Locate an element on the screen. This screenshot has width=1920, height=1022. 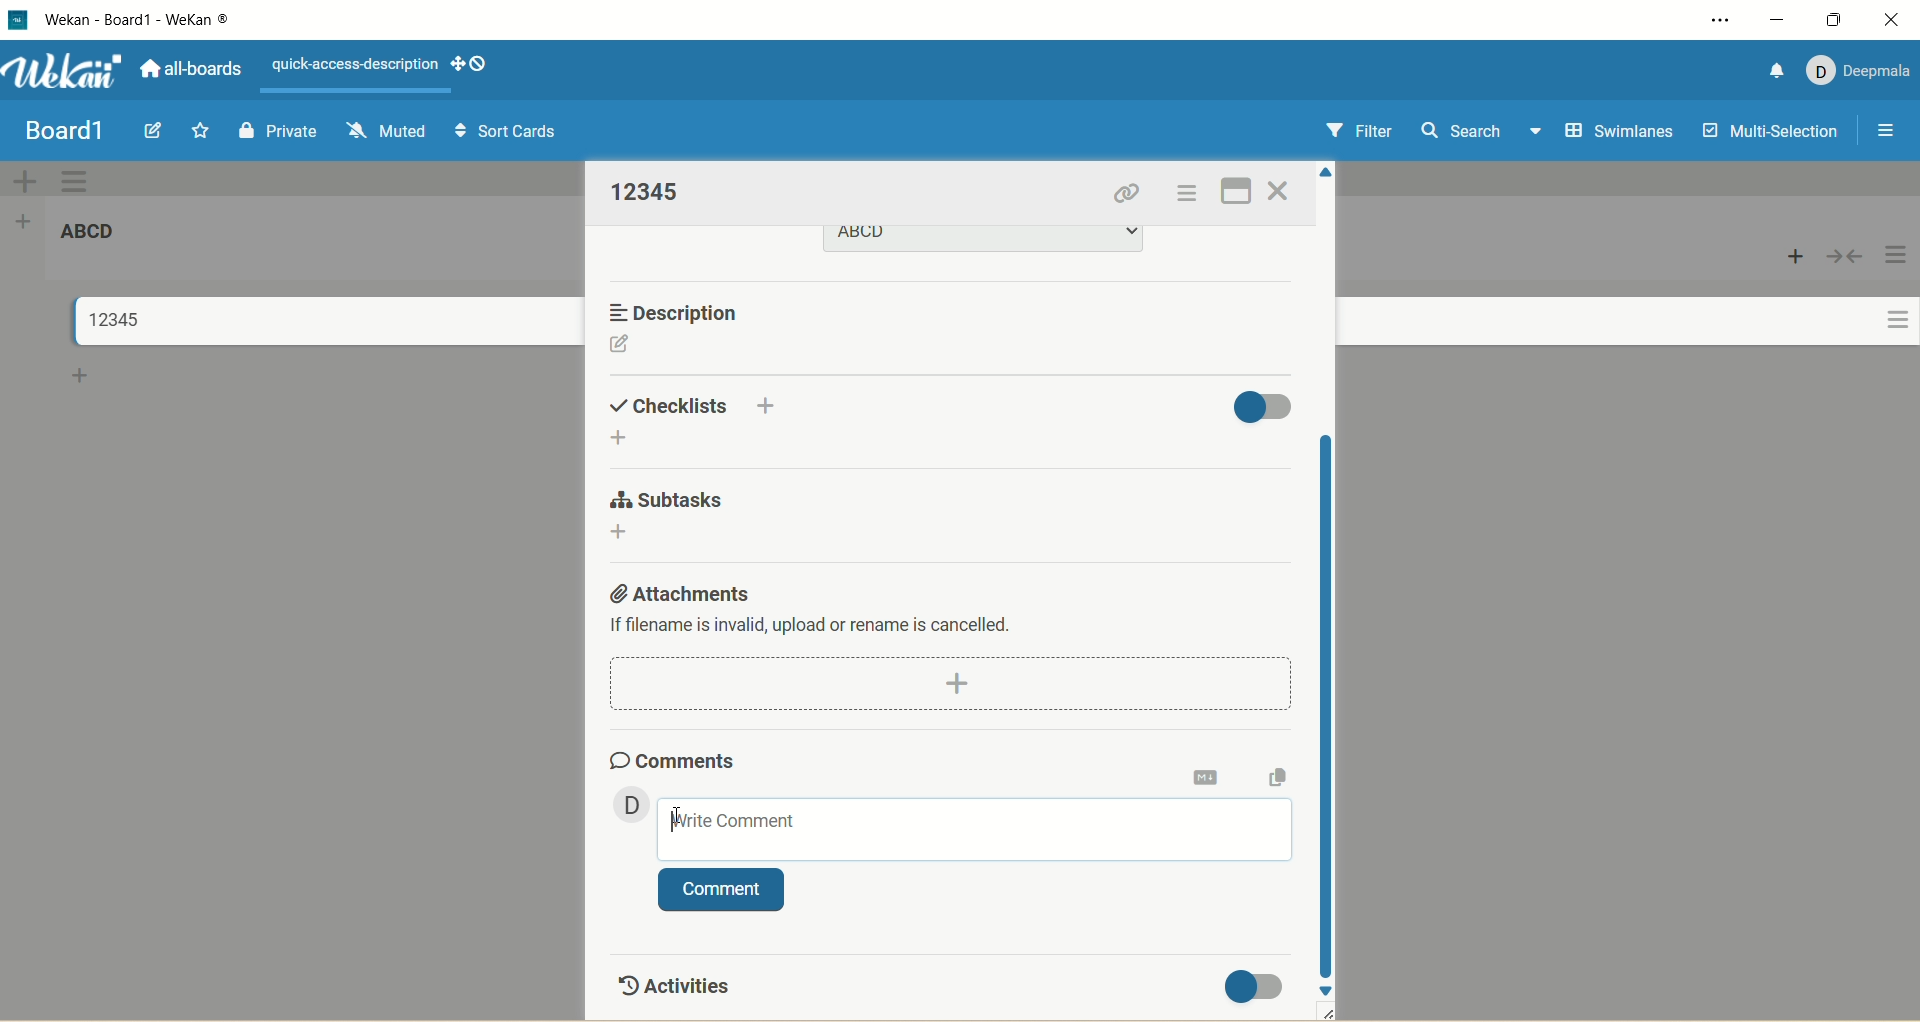
settings and more is located at coordinates (1726, 21).